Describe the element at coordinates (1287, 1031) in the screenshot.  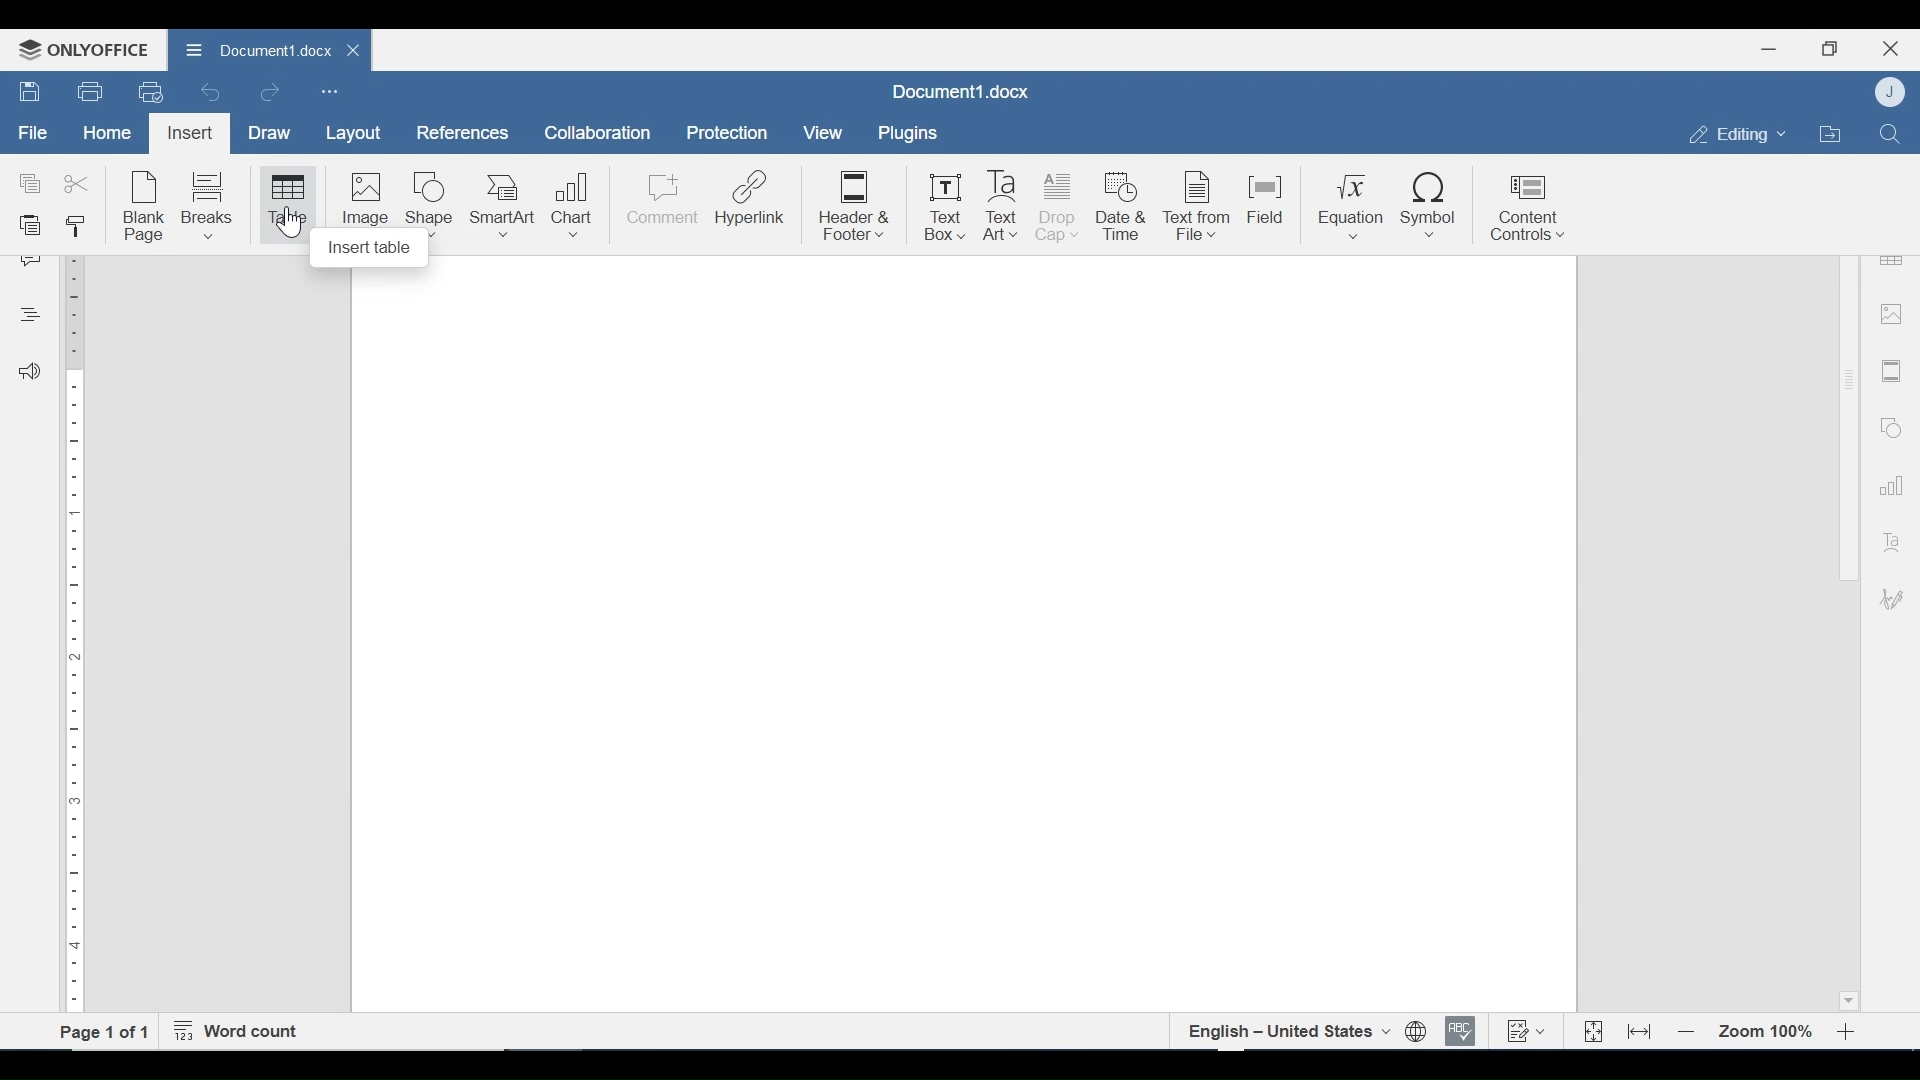
I see `English- united states` at that location.